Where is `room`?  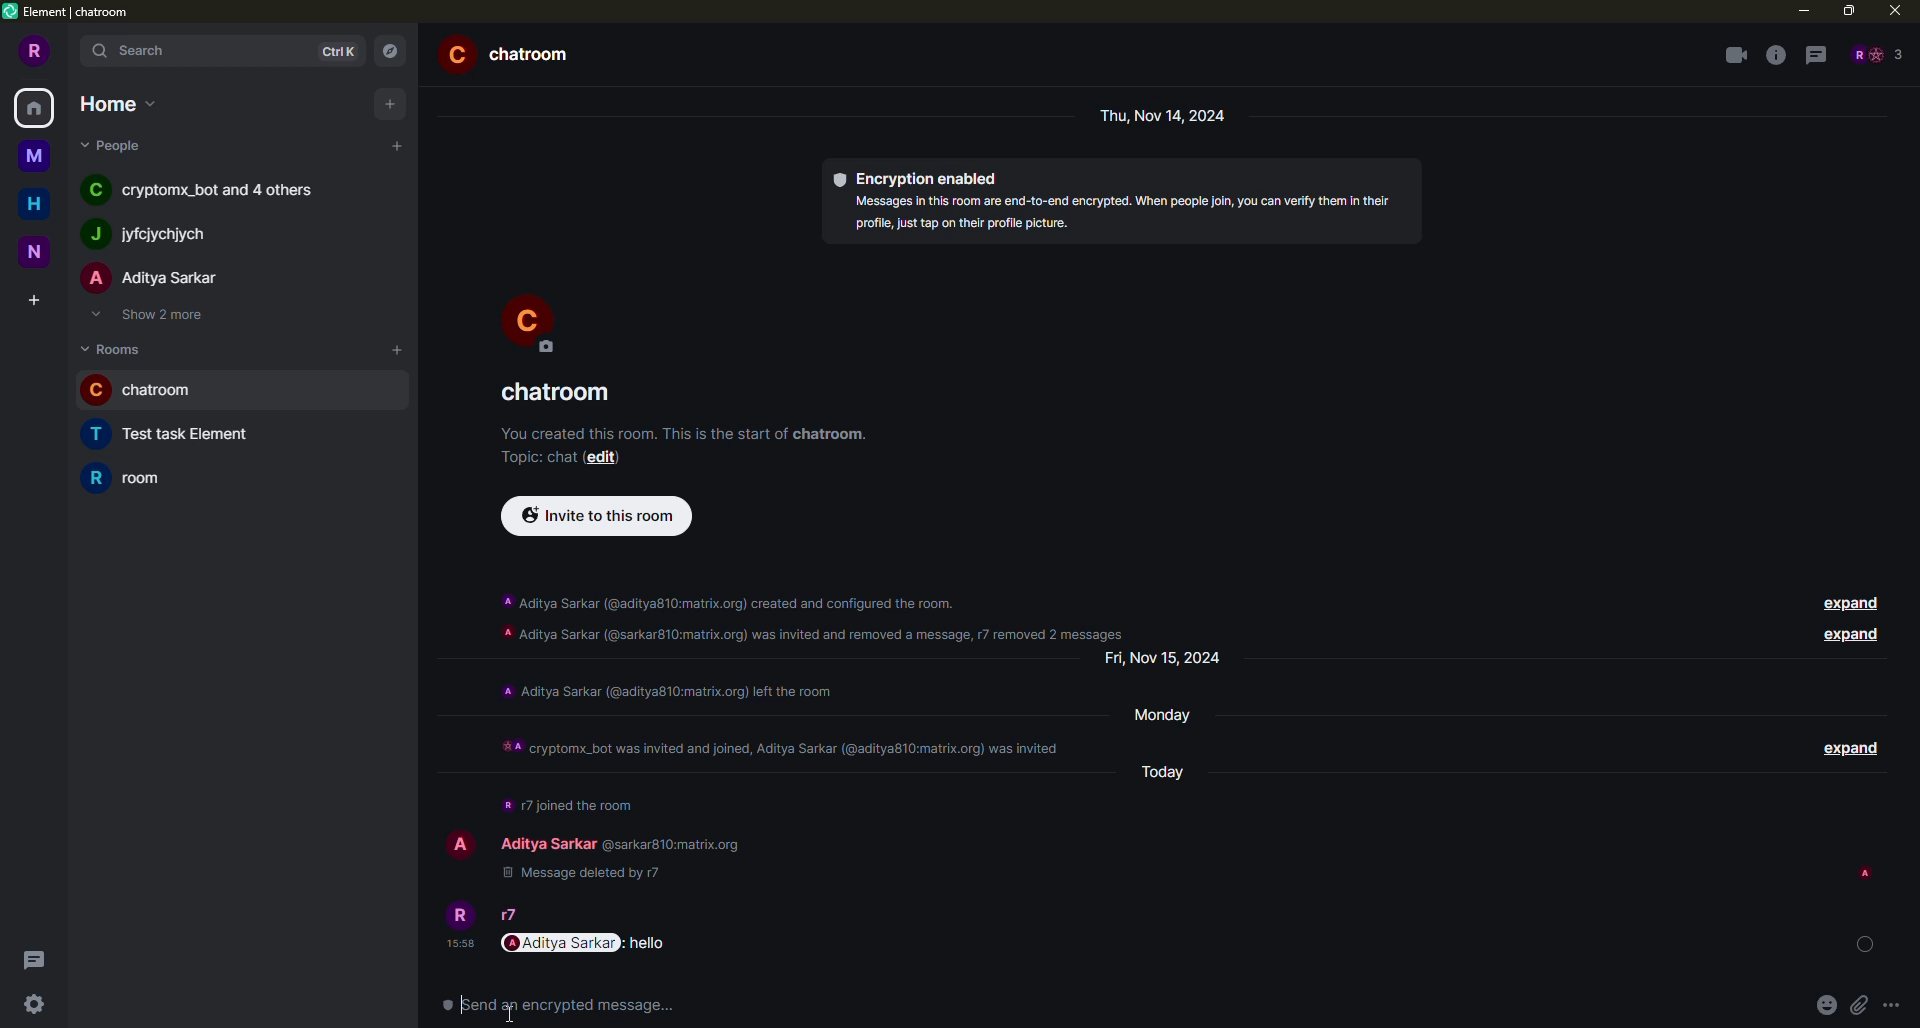 room is located at coordinates (138, 477).